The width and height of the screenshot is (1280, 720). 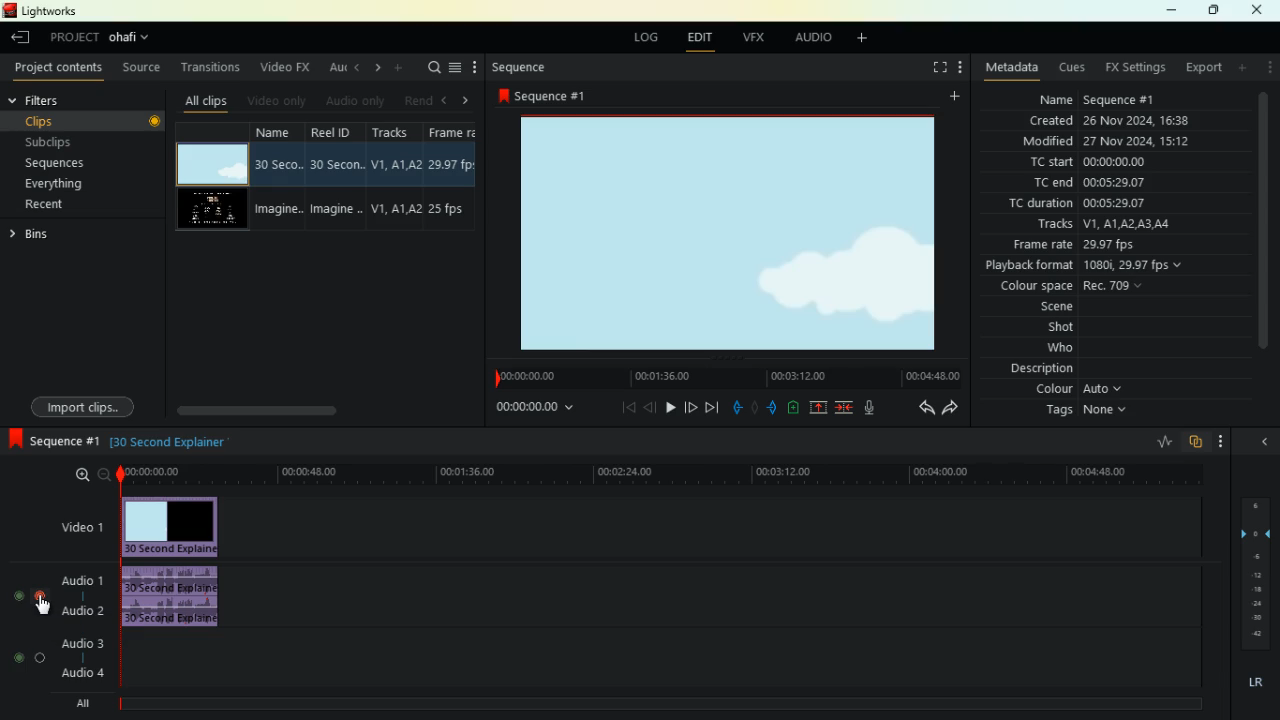 What do you see at coordinates (78, 704) in the screenshot?
I see `all` at bounding box center [78, 704].